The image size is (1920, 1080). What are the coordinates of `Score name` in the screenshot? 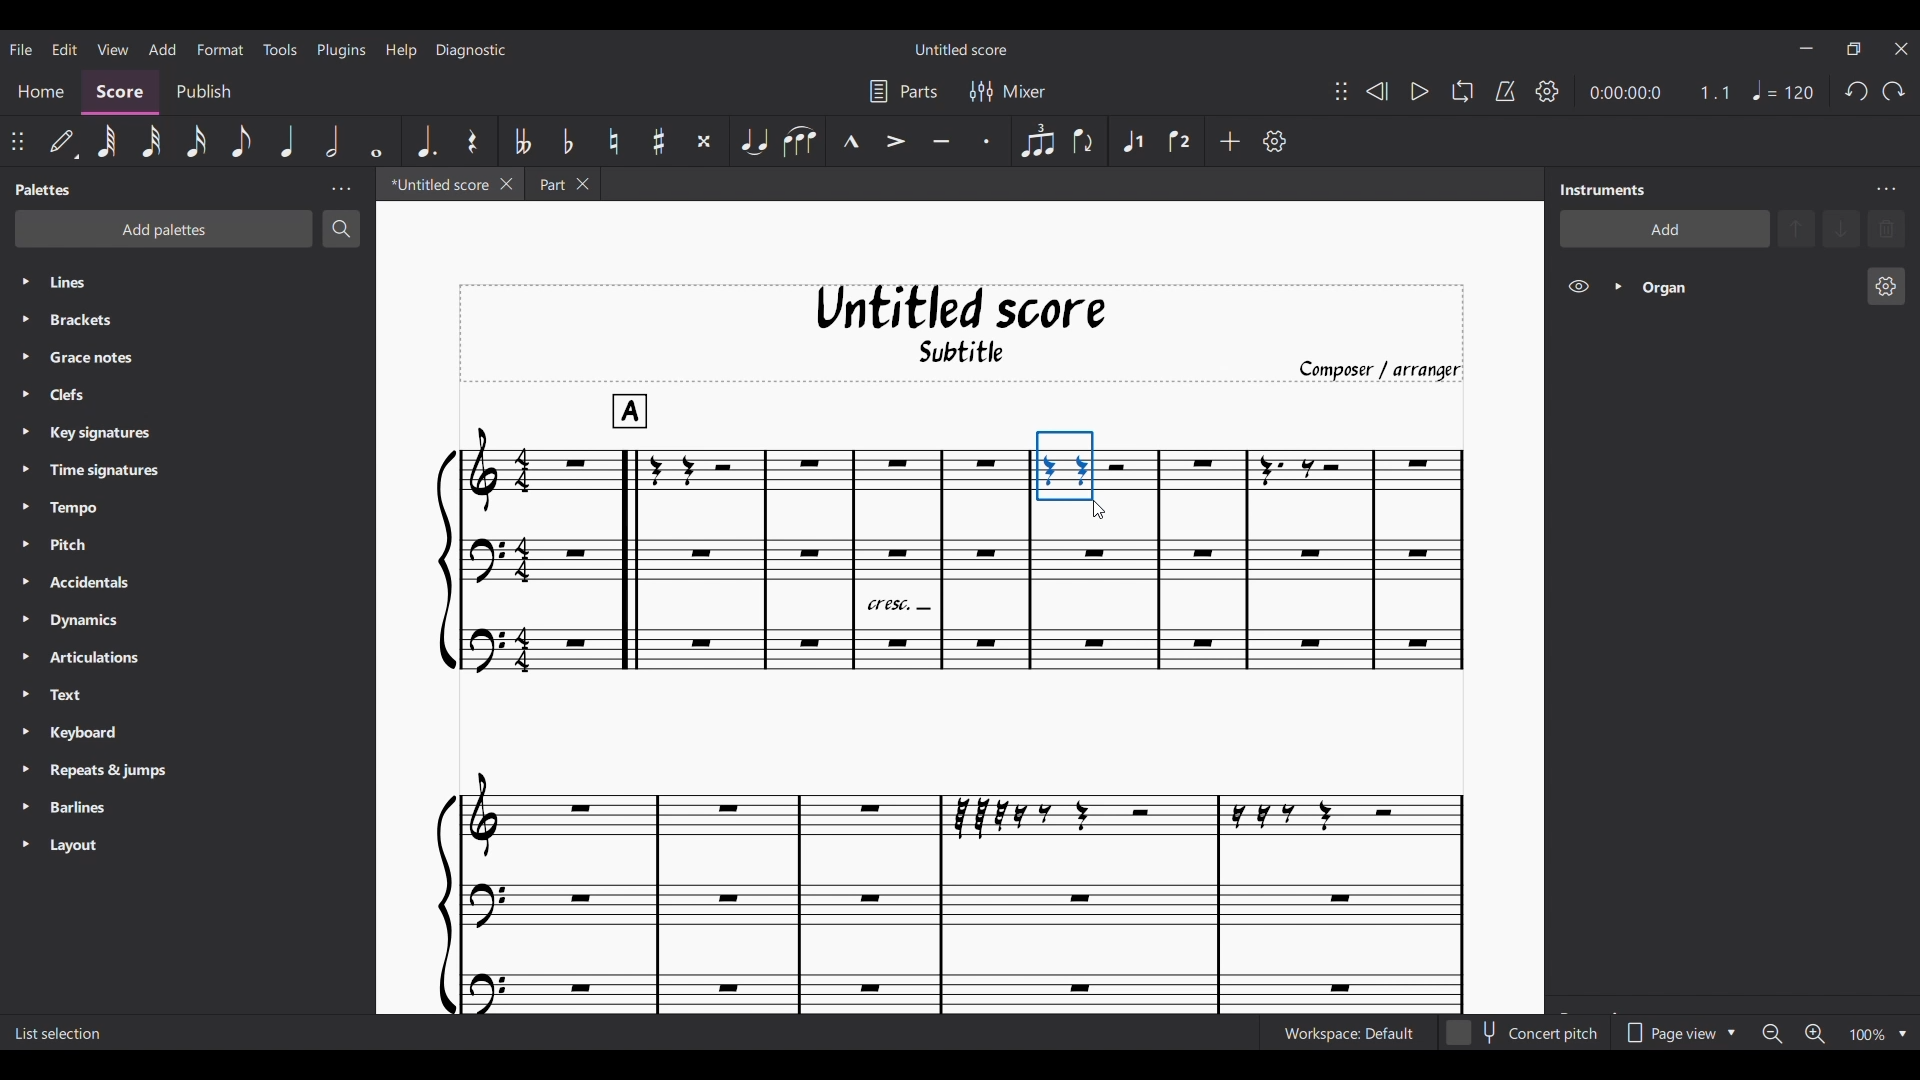 It's located at (963, 48).